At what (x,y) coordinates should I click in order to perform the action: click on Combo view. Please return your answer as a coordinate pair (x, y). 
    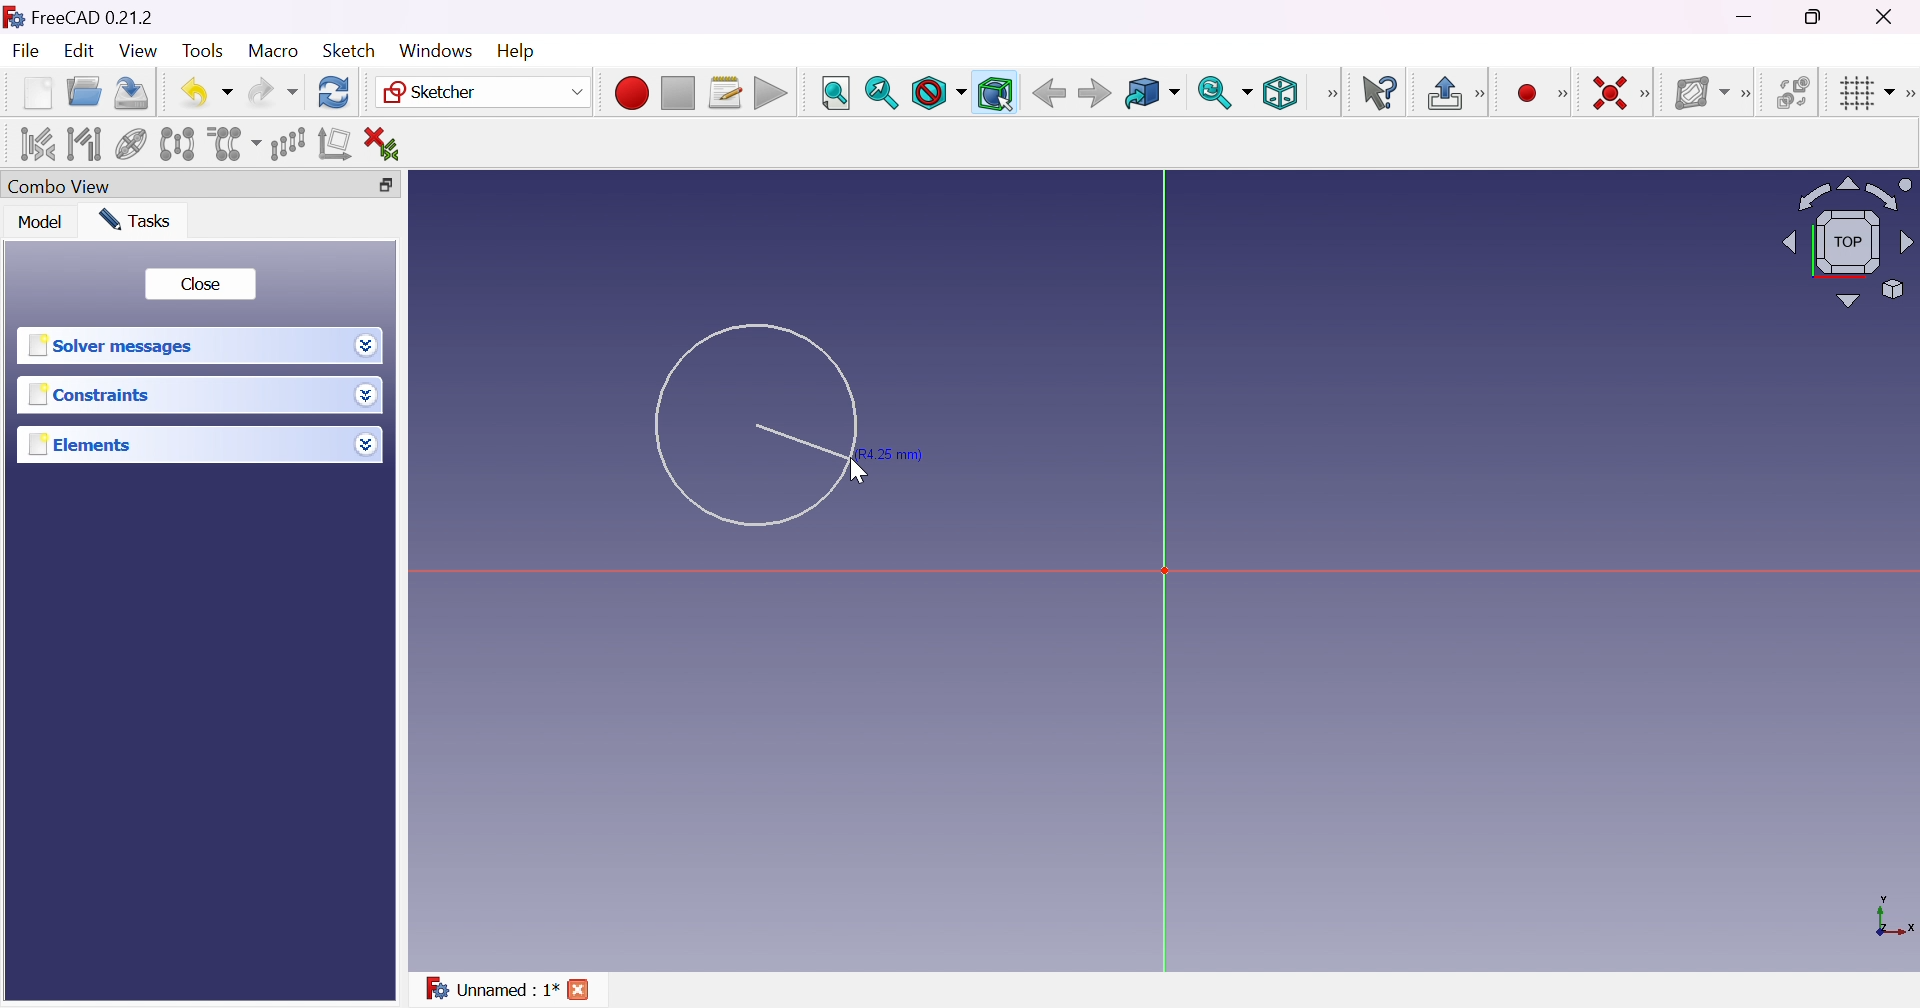
    Looking at the image, I should click on (61, 184).